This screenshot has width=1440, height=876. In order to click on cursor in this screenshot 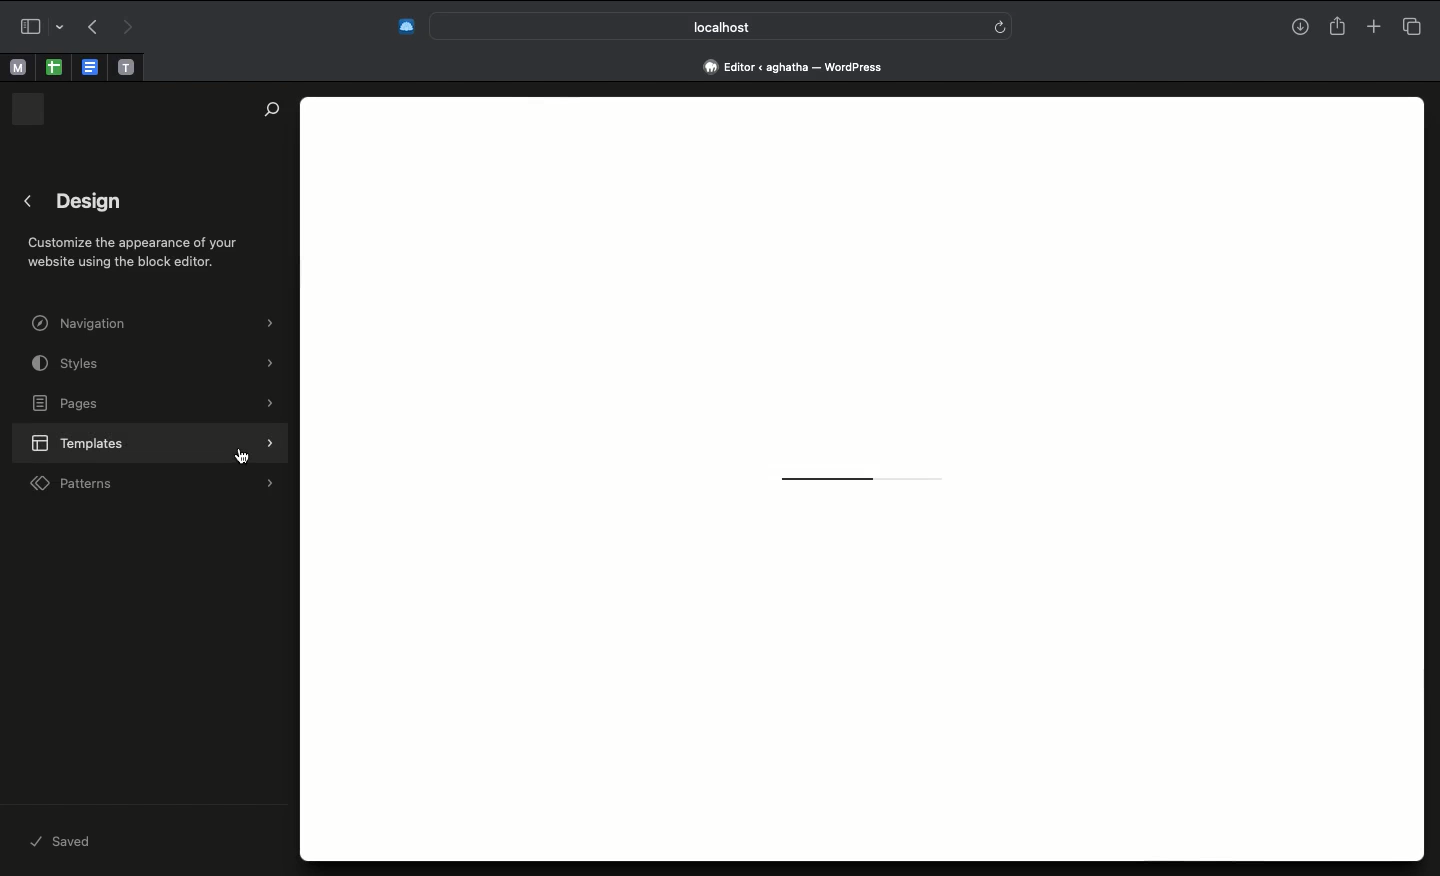, I will do `click(242, 457)`.